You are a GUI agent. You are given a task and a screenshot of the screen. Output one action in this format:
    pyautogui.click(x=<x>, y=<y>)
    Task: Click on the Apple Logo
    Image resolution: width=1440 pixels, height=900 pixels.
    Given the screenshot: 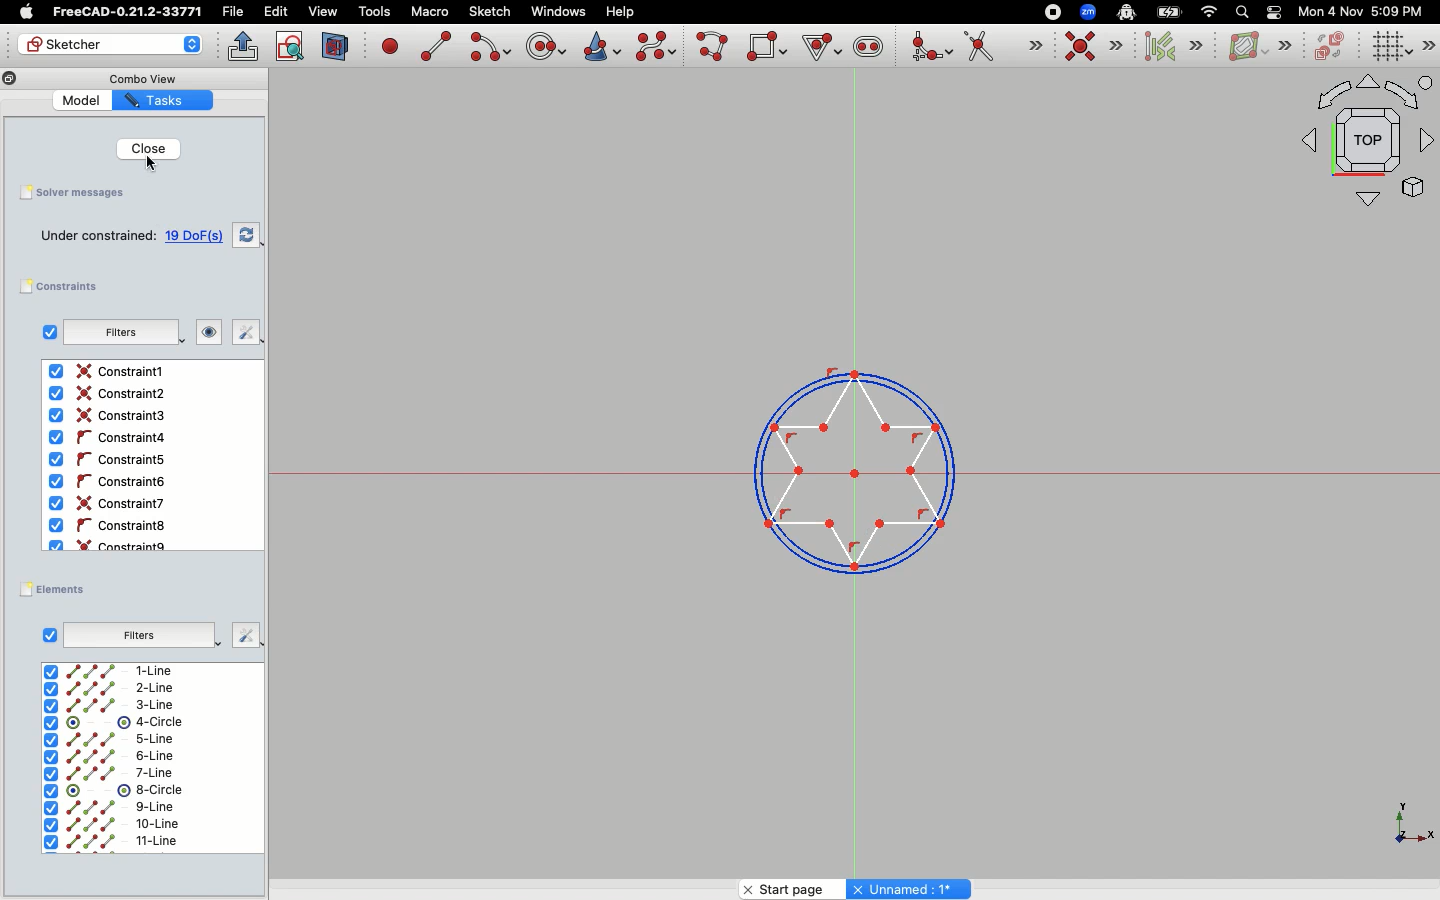 What is the action you would take?
    pyautogui.click(x=24, y=12)
    